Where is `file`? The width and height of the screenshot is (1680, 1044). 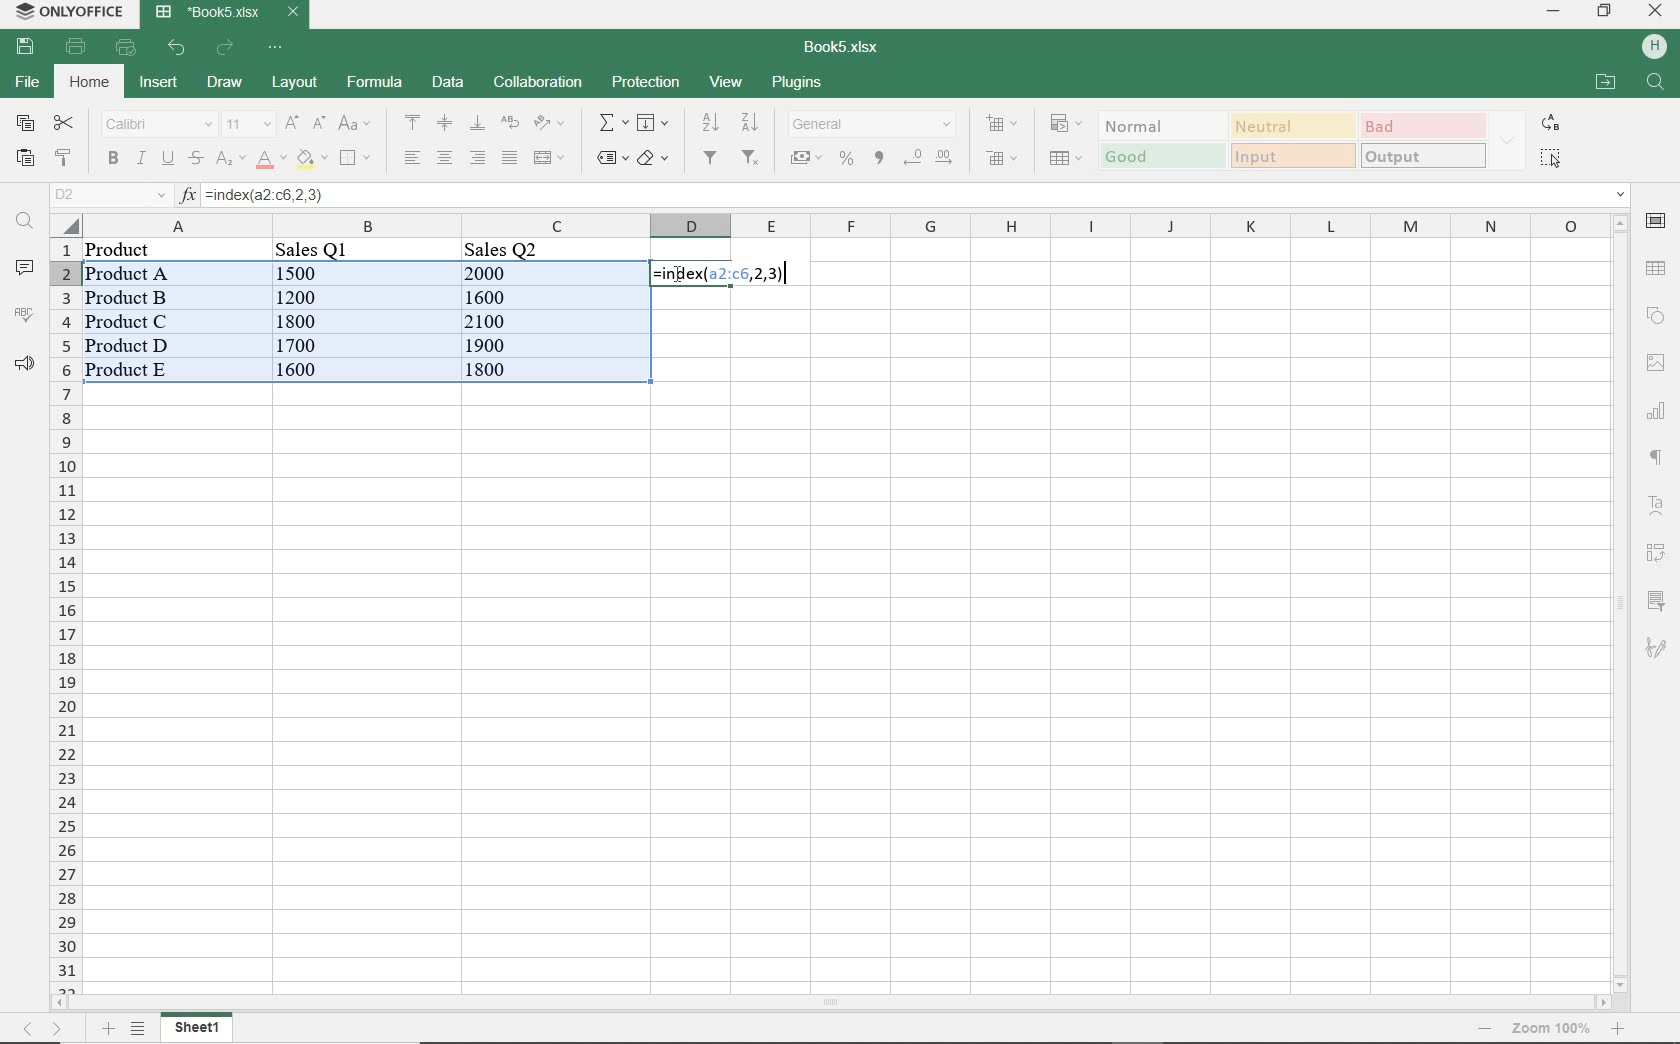 file is located at coordinates (30, 80).